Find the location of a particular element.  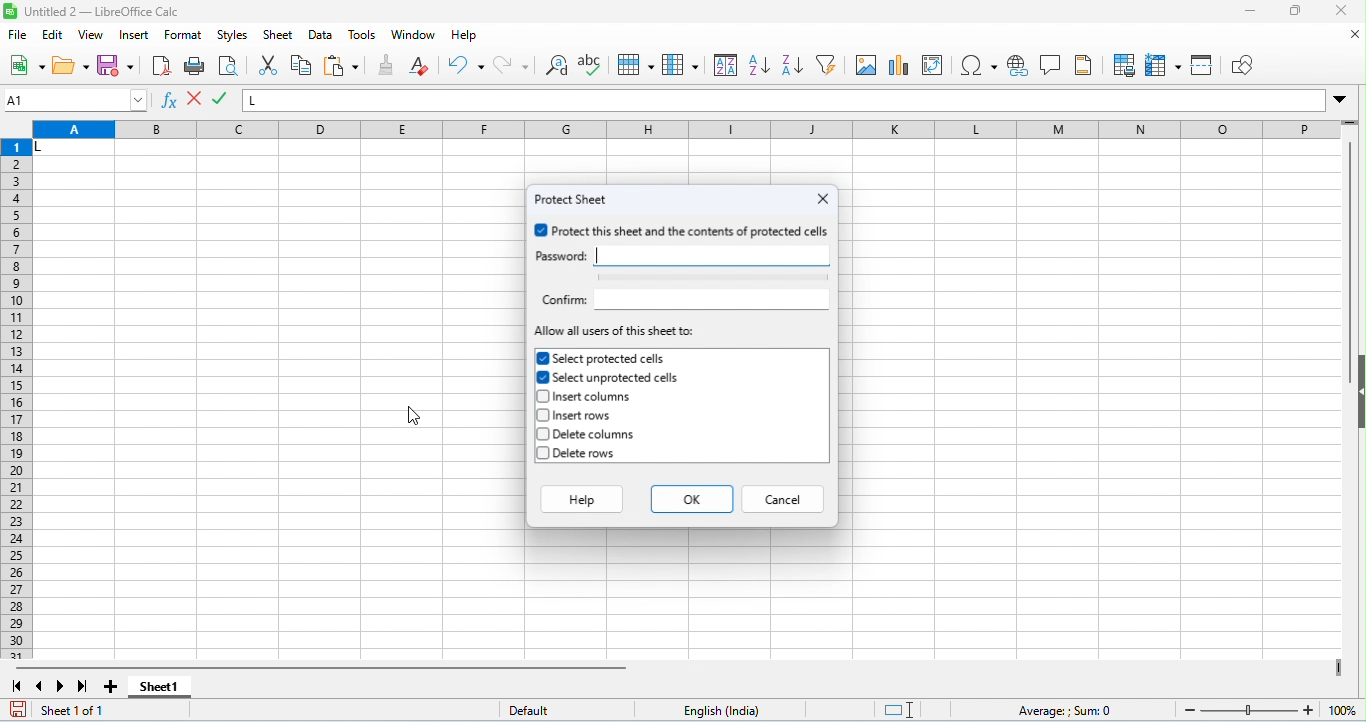

sheet is located at coordinates (278, 35).